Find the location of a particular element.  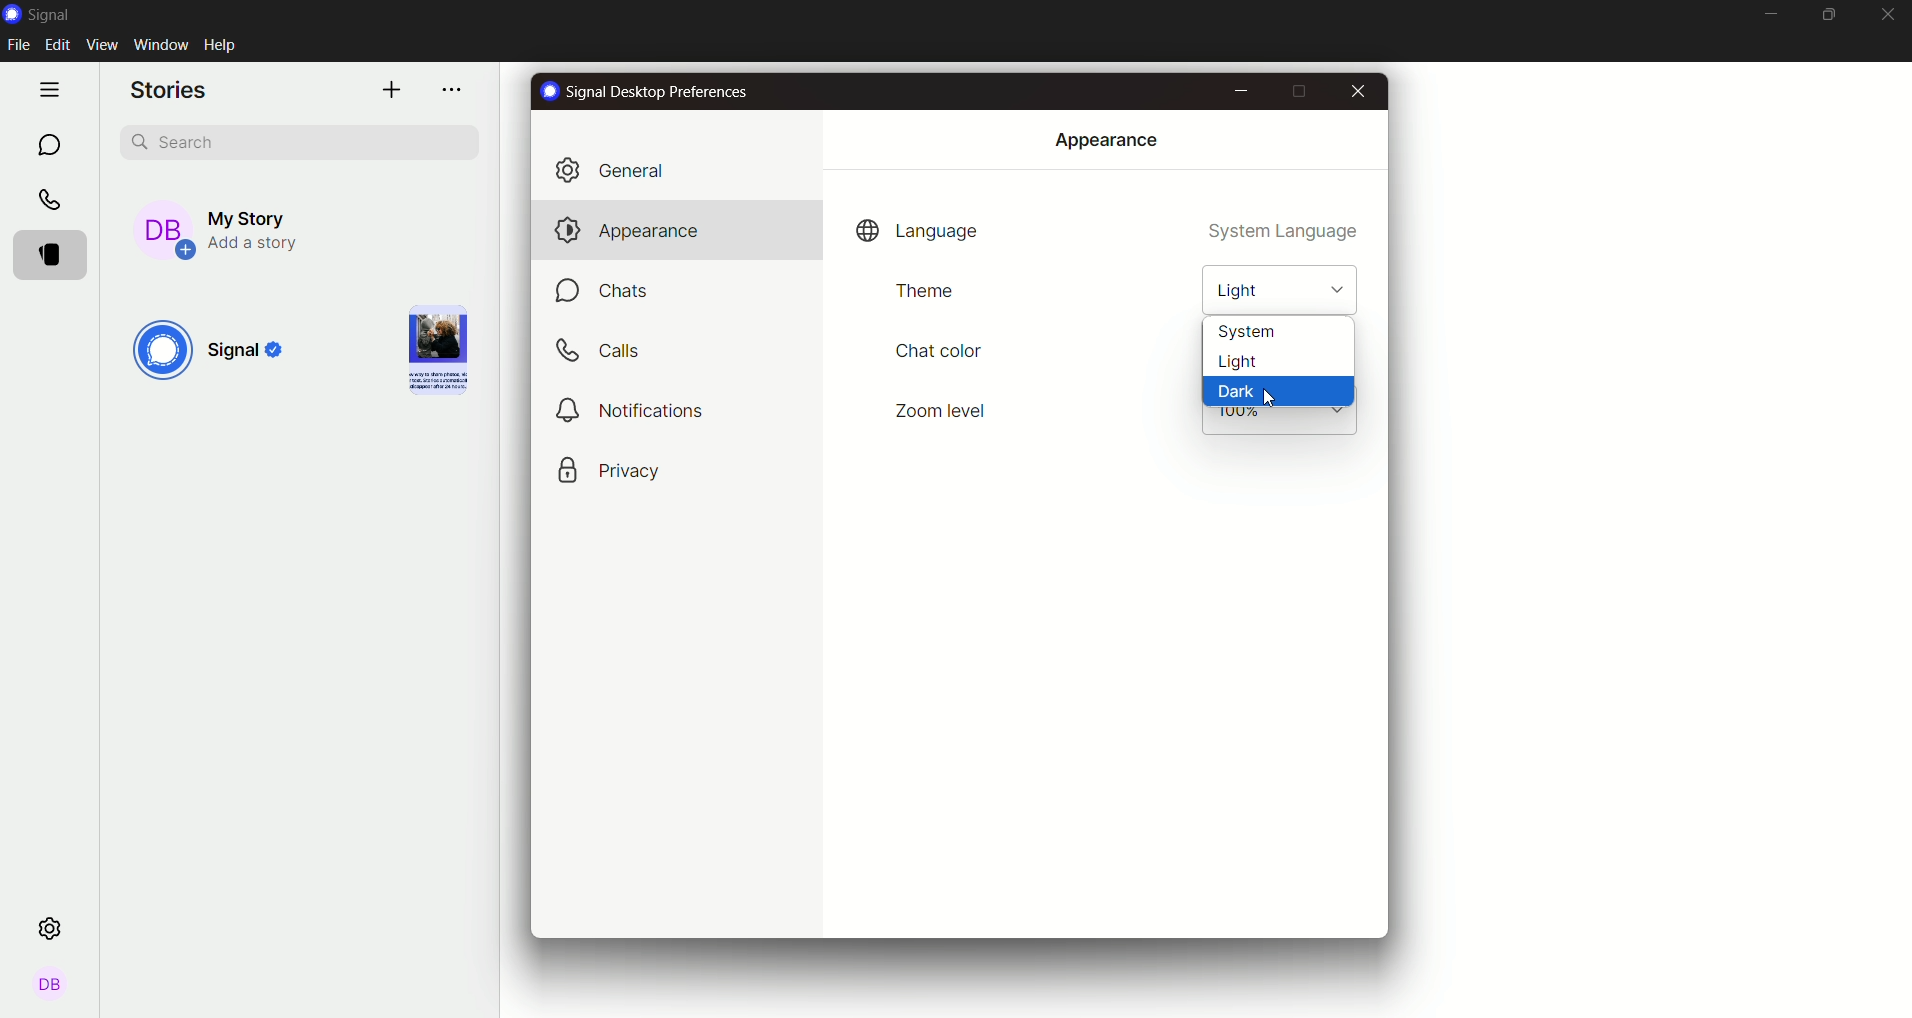

calls is located at coordinates (604, 351).